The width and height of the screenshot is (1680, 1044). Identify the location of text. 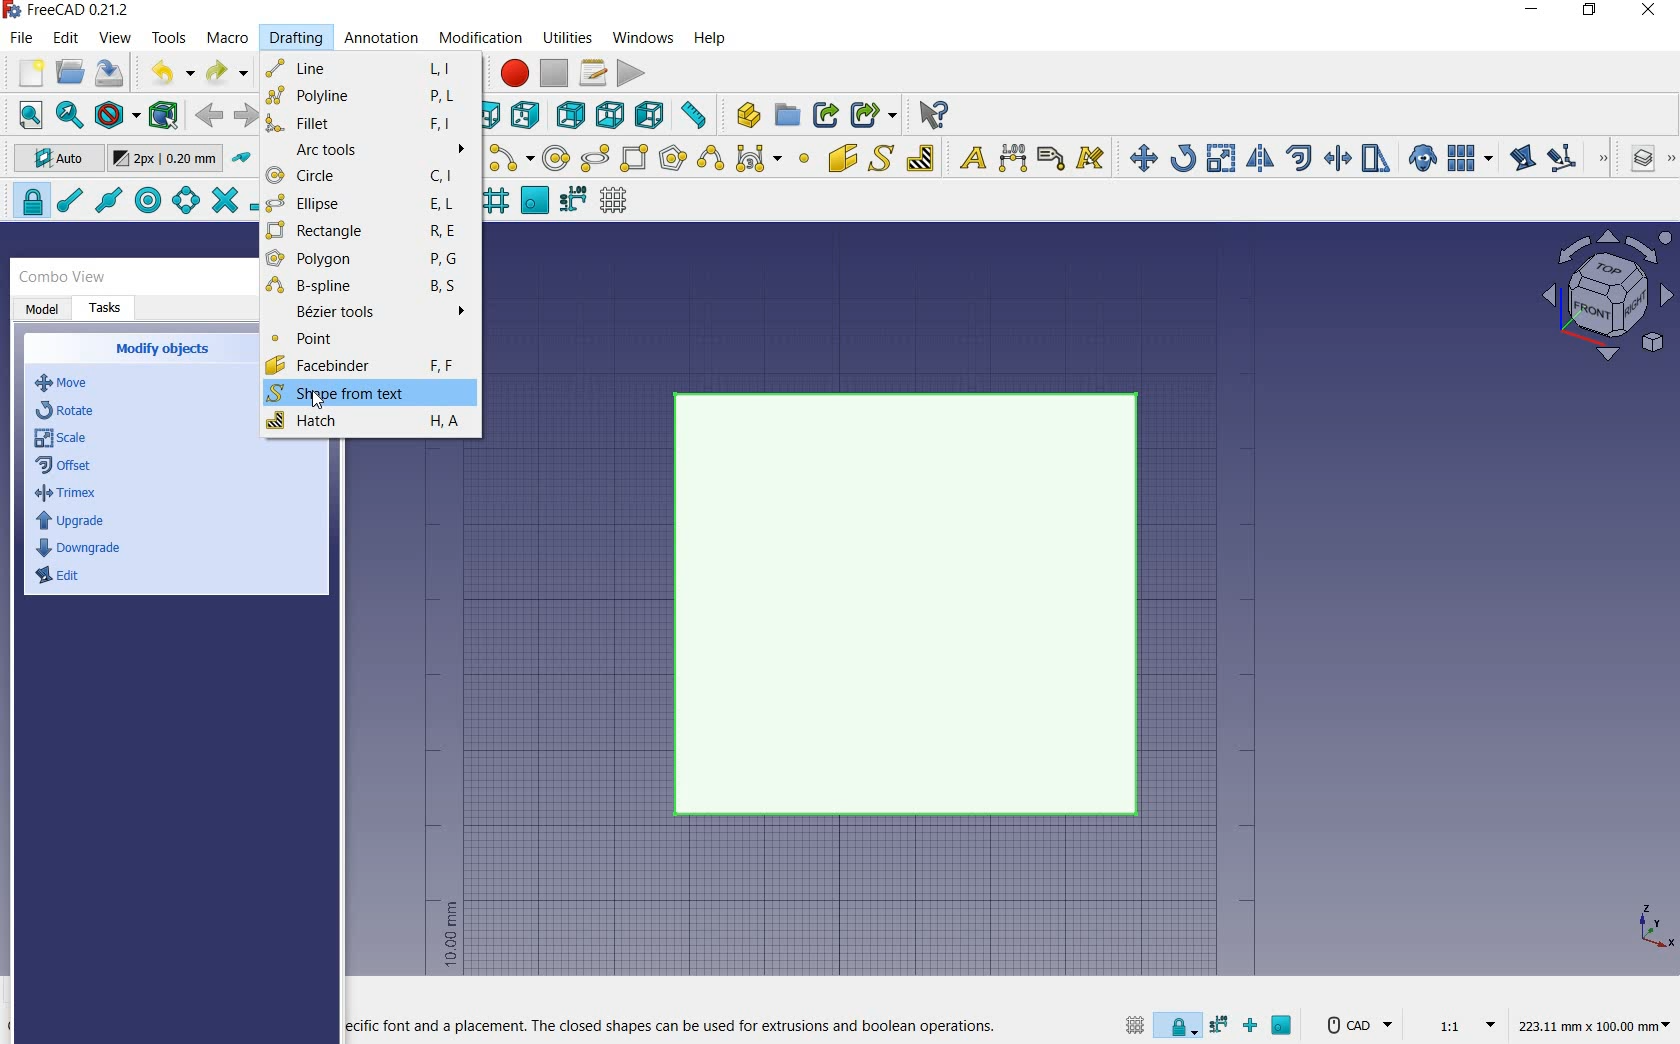
(968, 159).